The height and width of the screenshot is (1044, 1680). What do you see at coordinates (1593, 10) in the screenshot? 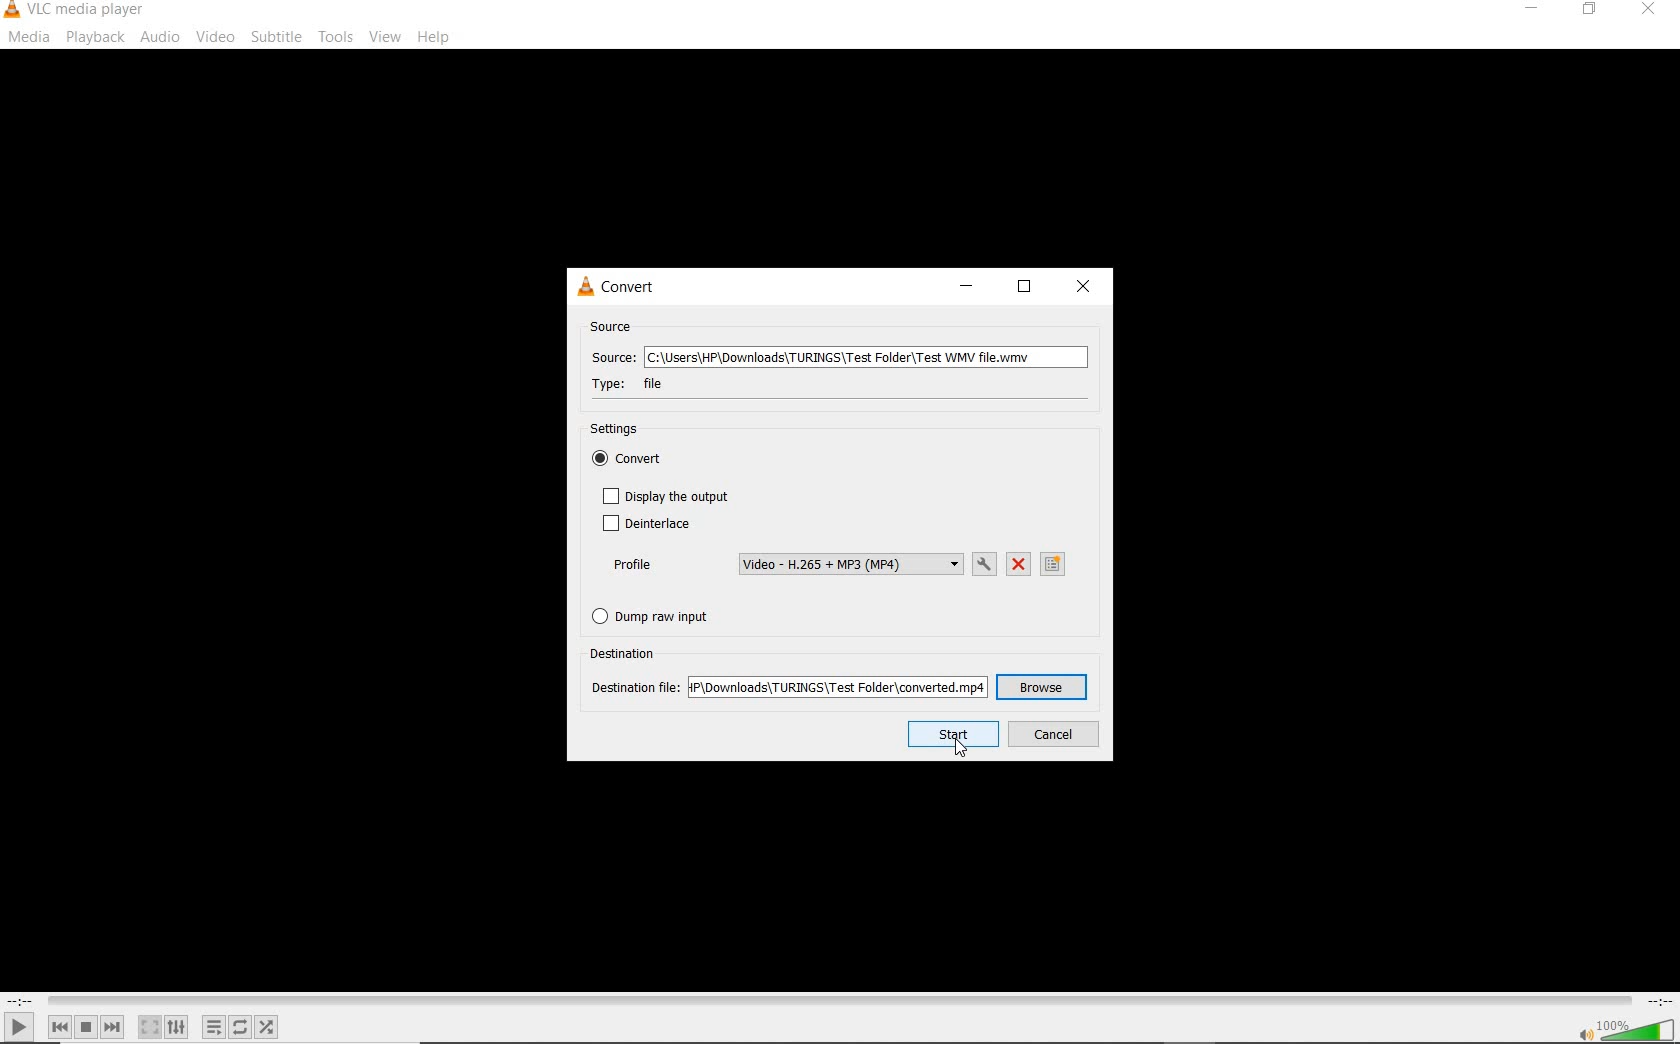
I see `restore down` at bounding box center [1593, 10].